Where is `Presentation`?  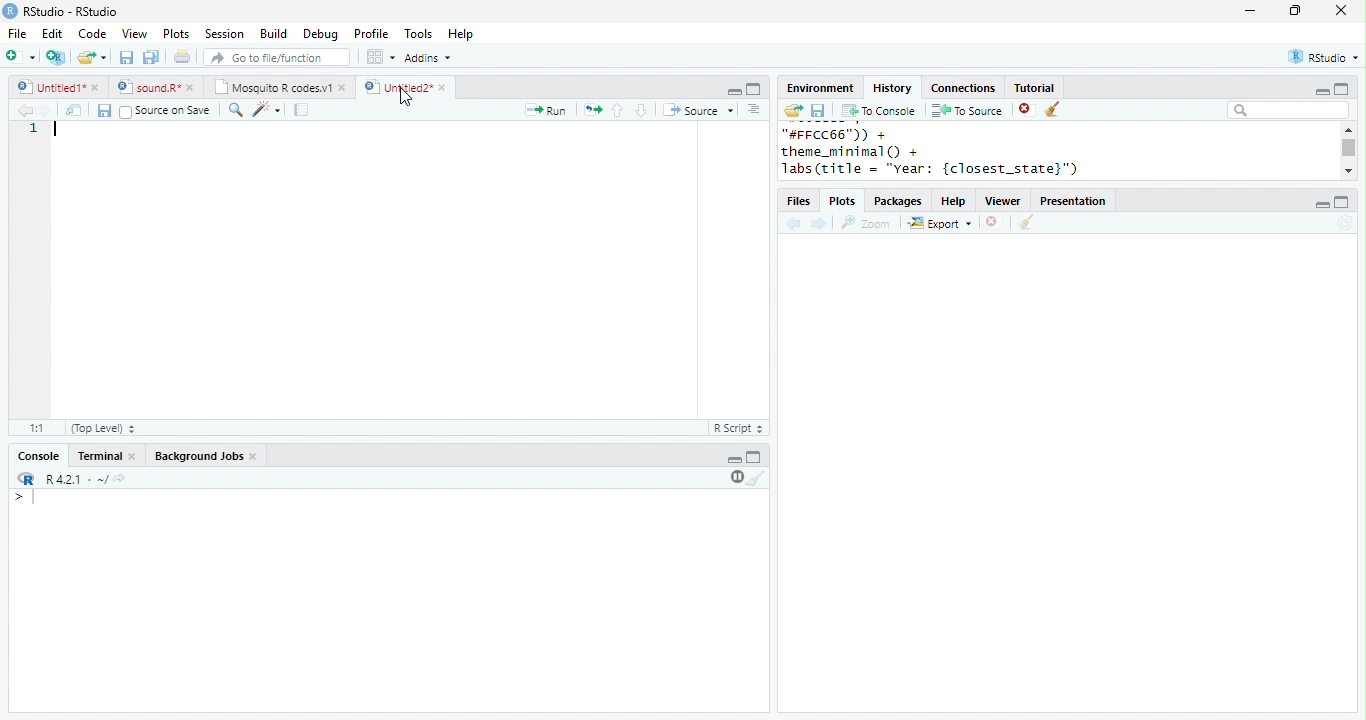
Presentation is located at coordinates (1073, 201).